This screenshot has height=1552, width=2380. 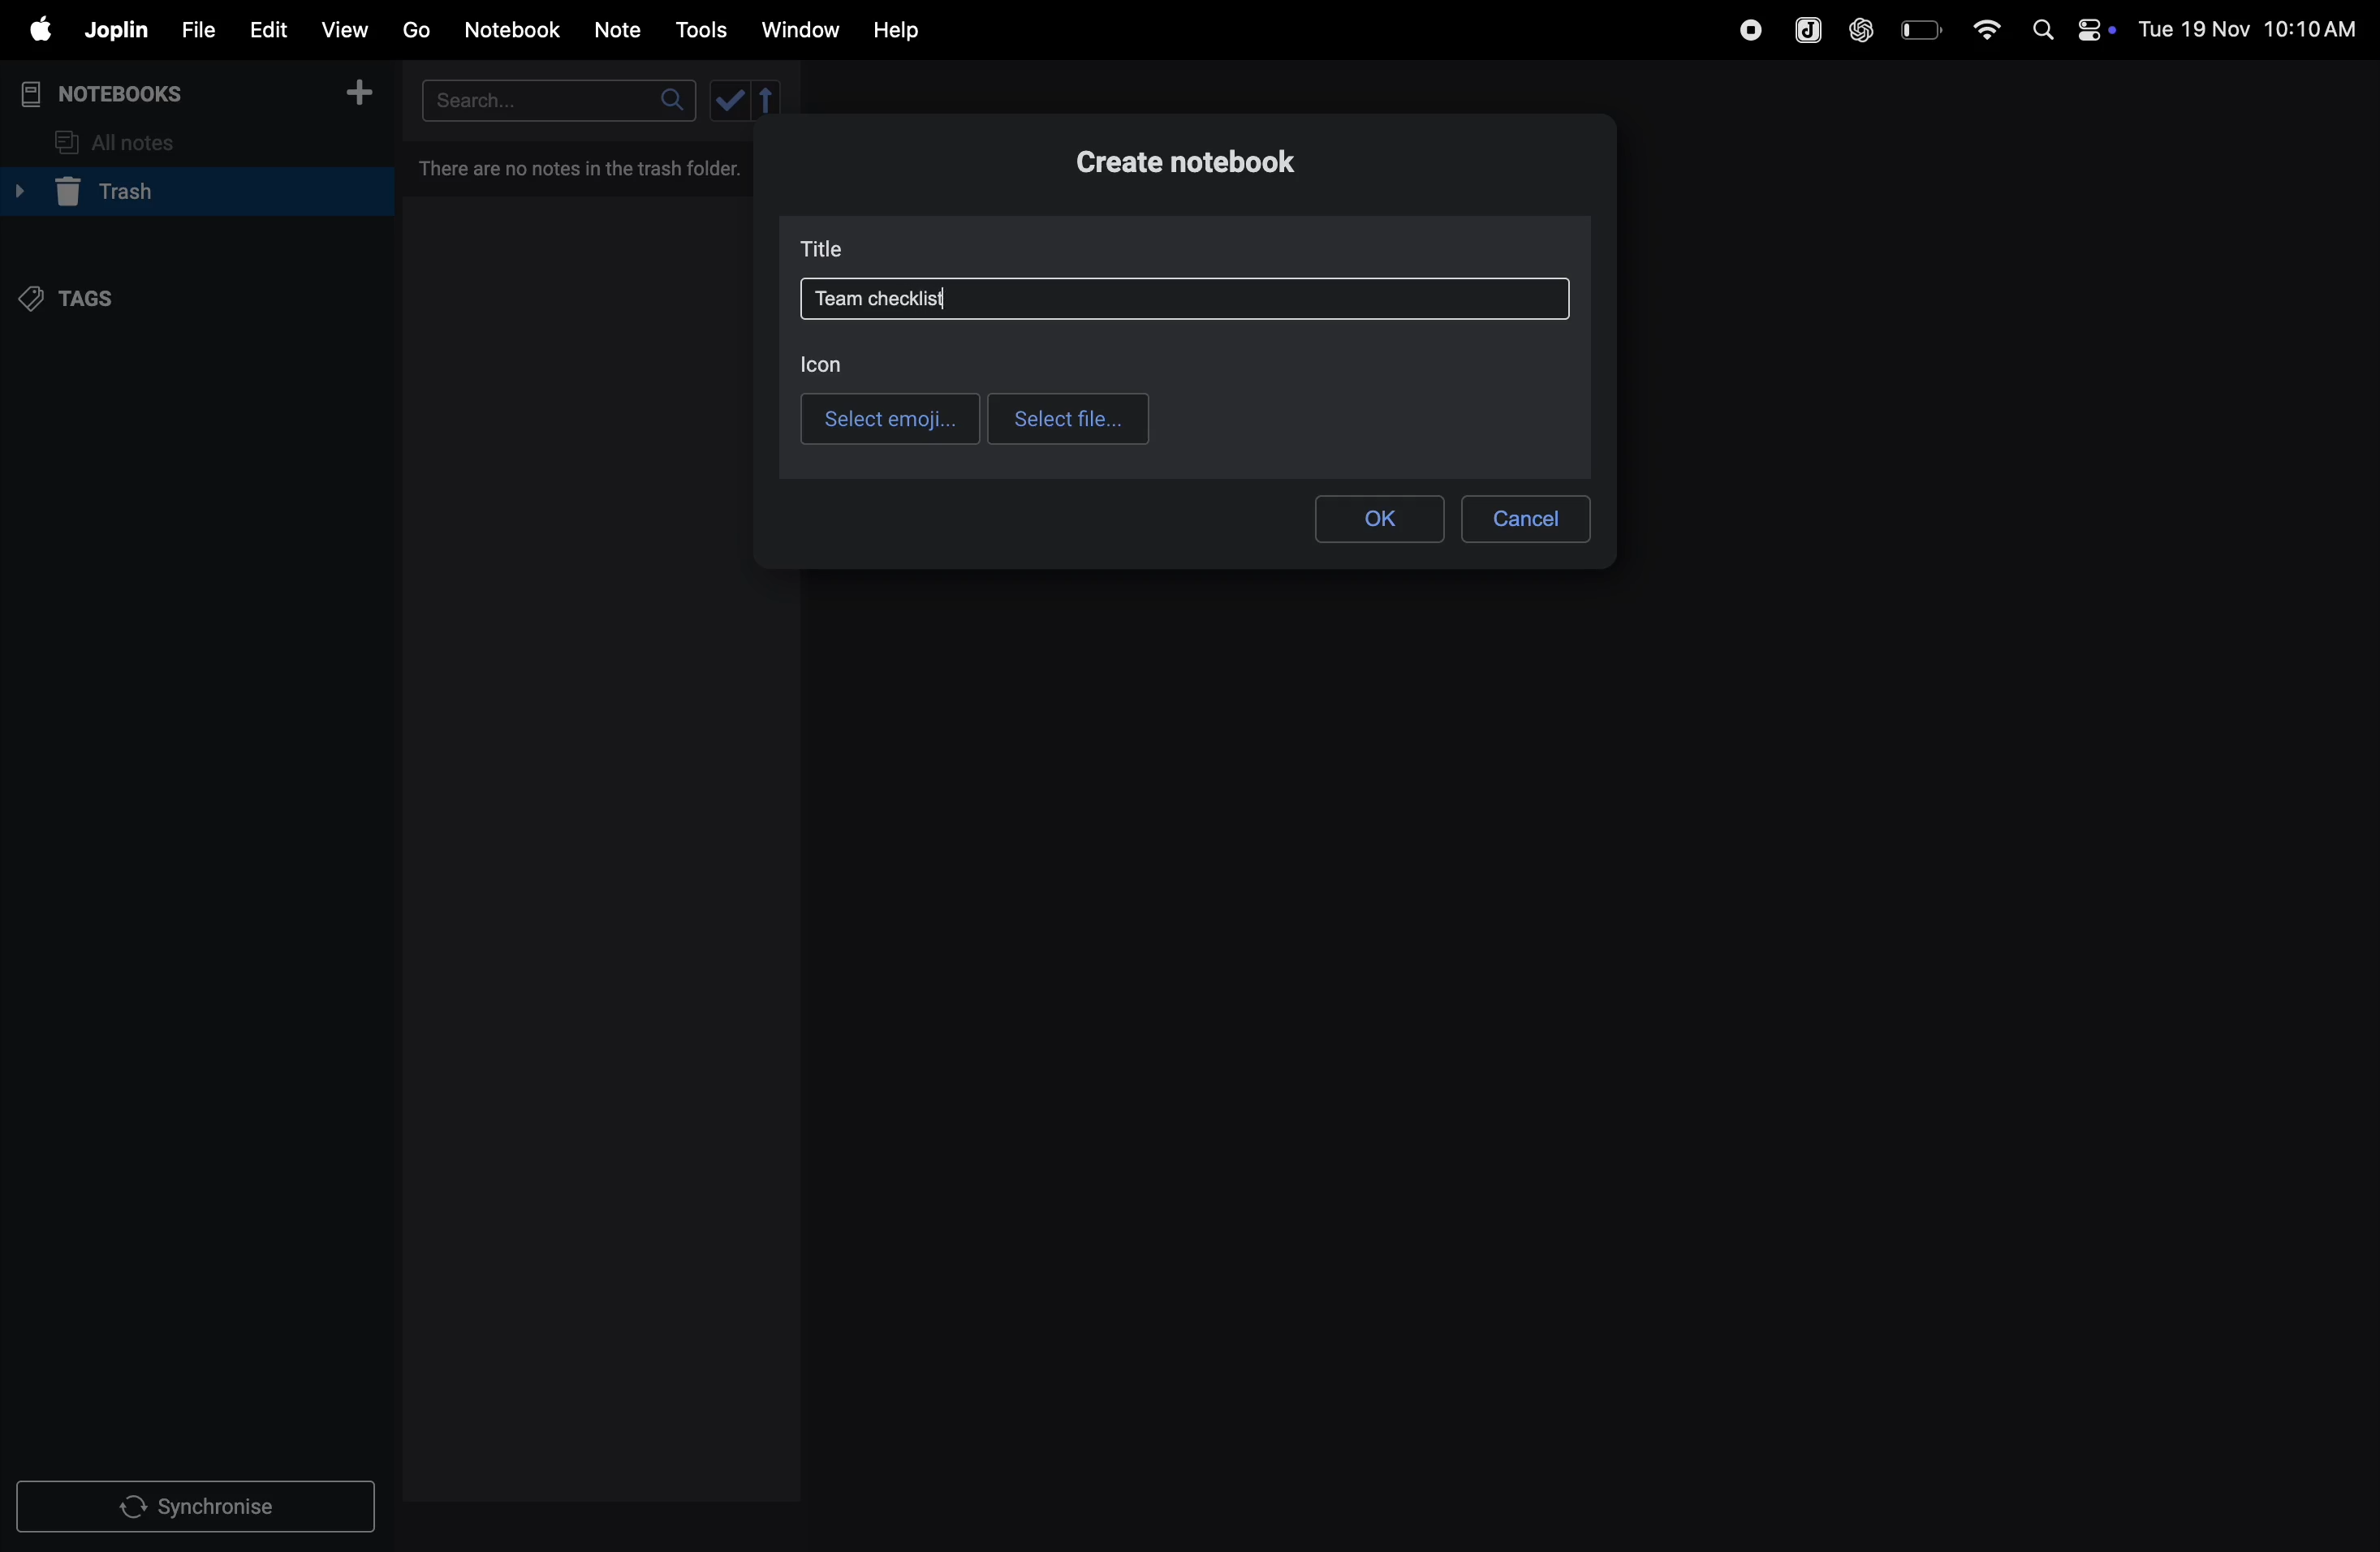 I want to click on Text cursor, so click(x=949, y=304).